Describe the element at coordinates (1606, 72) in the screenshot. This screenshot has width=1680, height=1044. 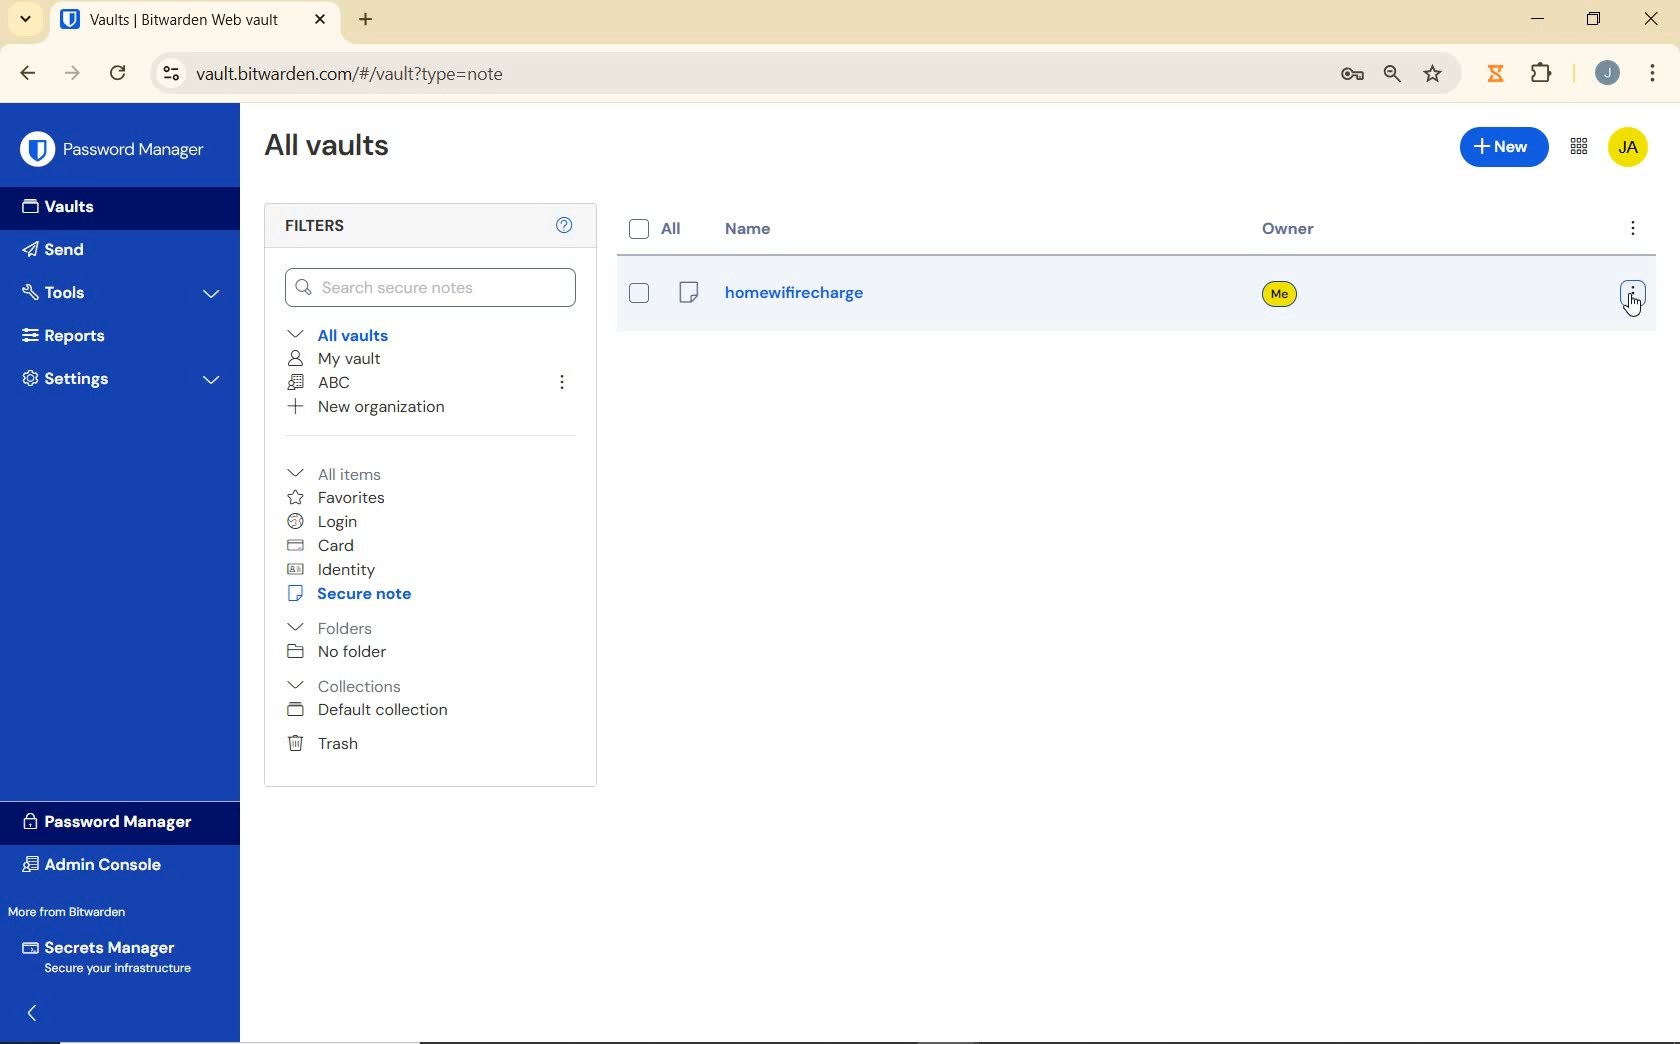
I see `Account` at that location.